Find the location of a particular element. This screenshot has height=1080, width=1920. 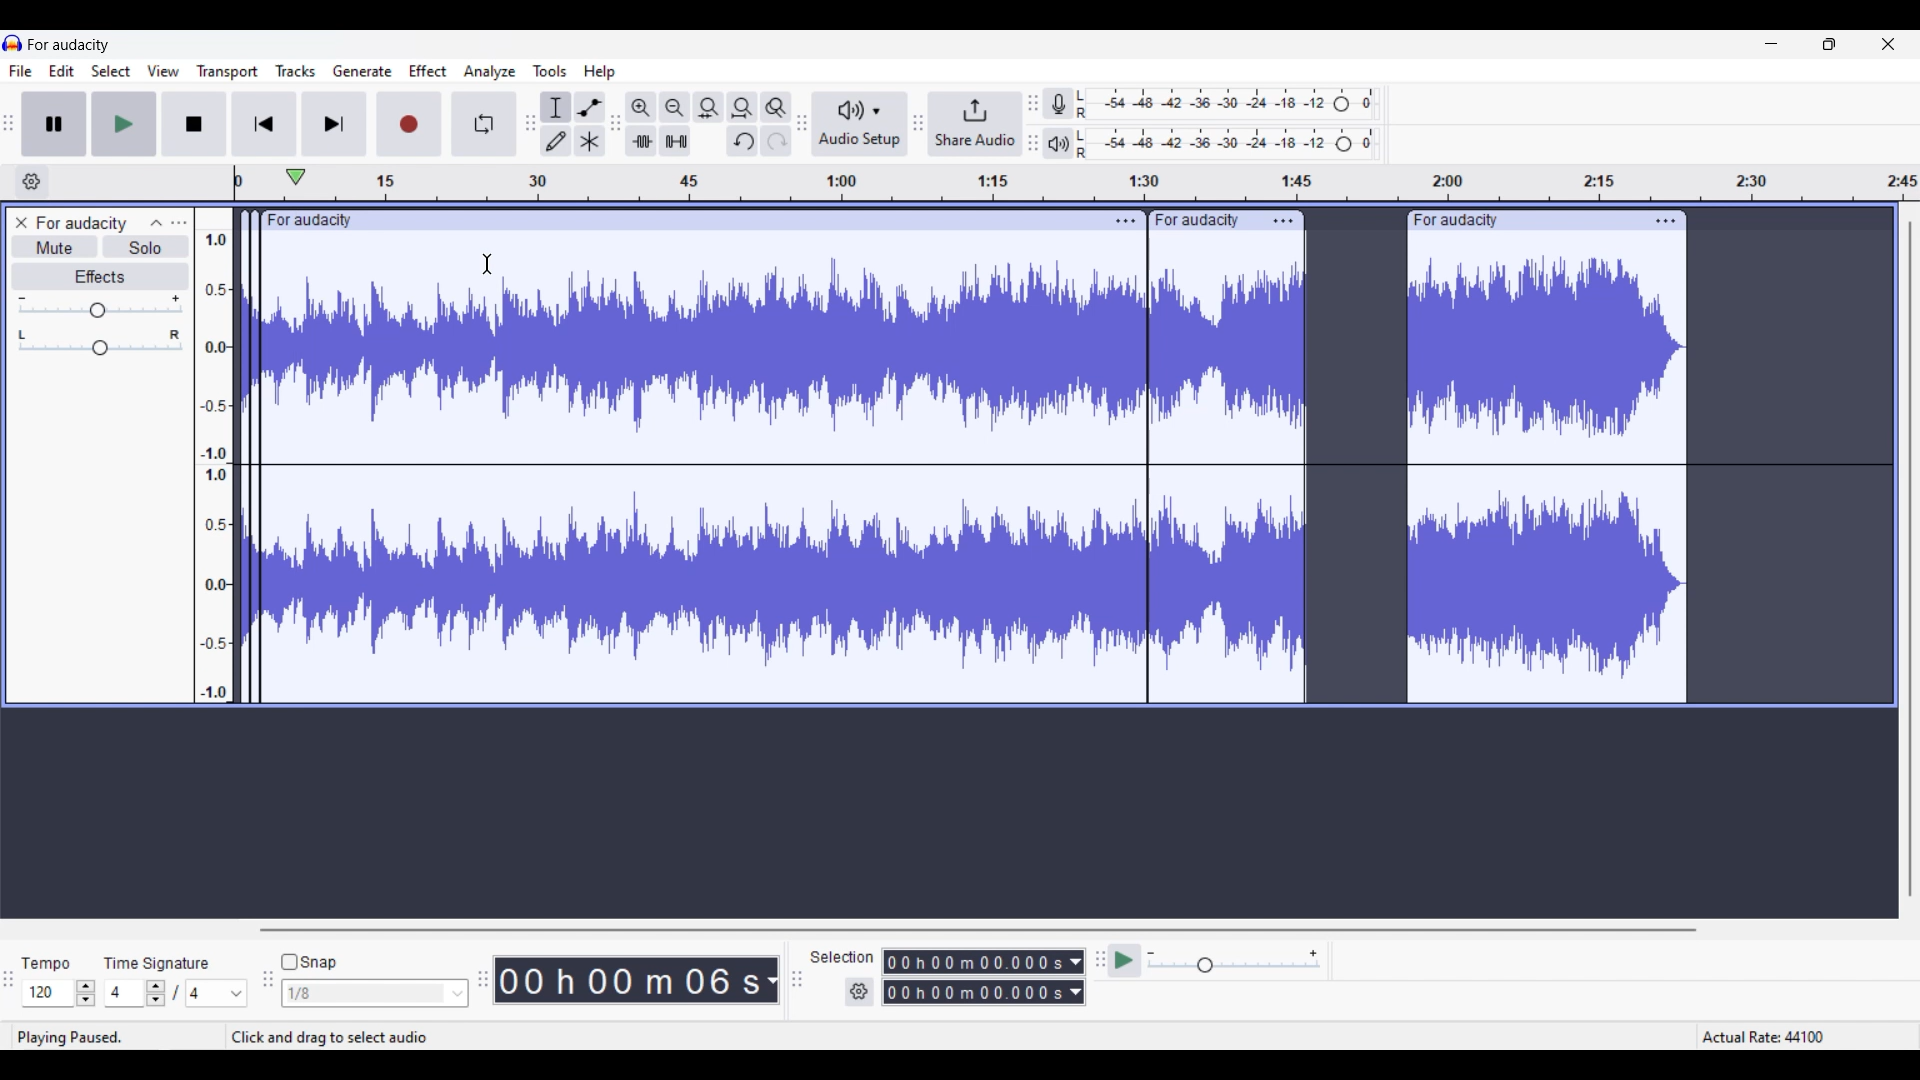

Timeline settings is located at coordinates (31, 182).